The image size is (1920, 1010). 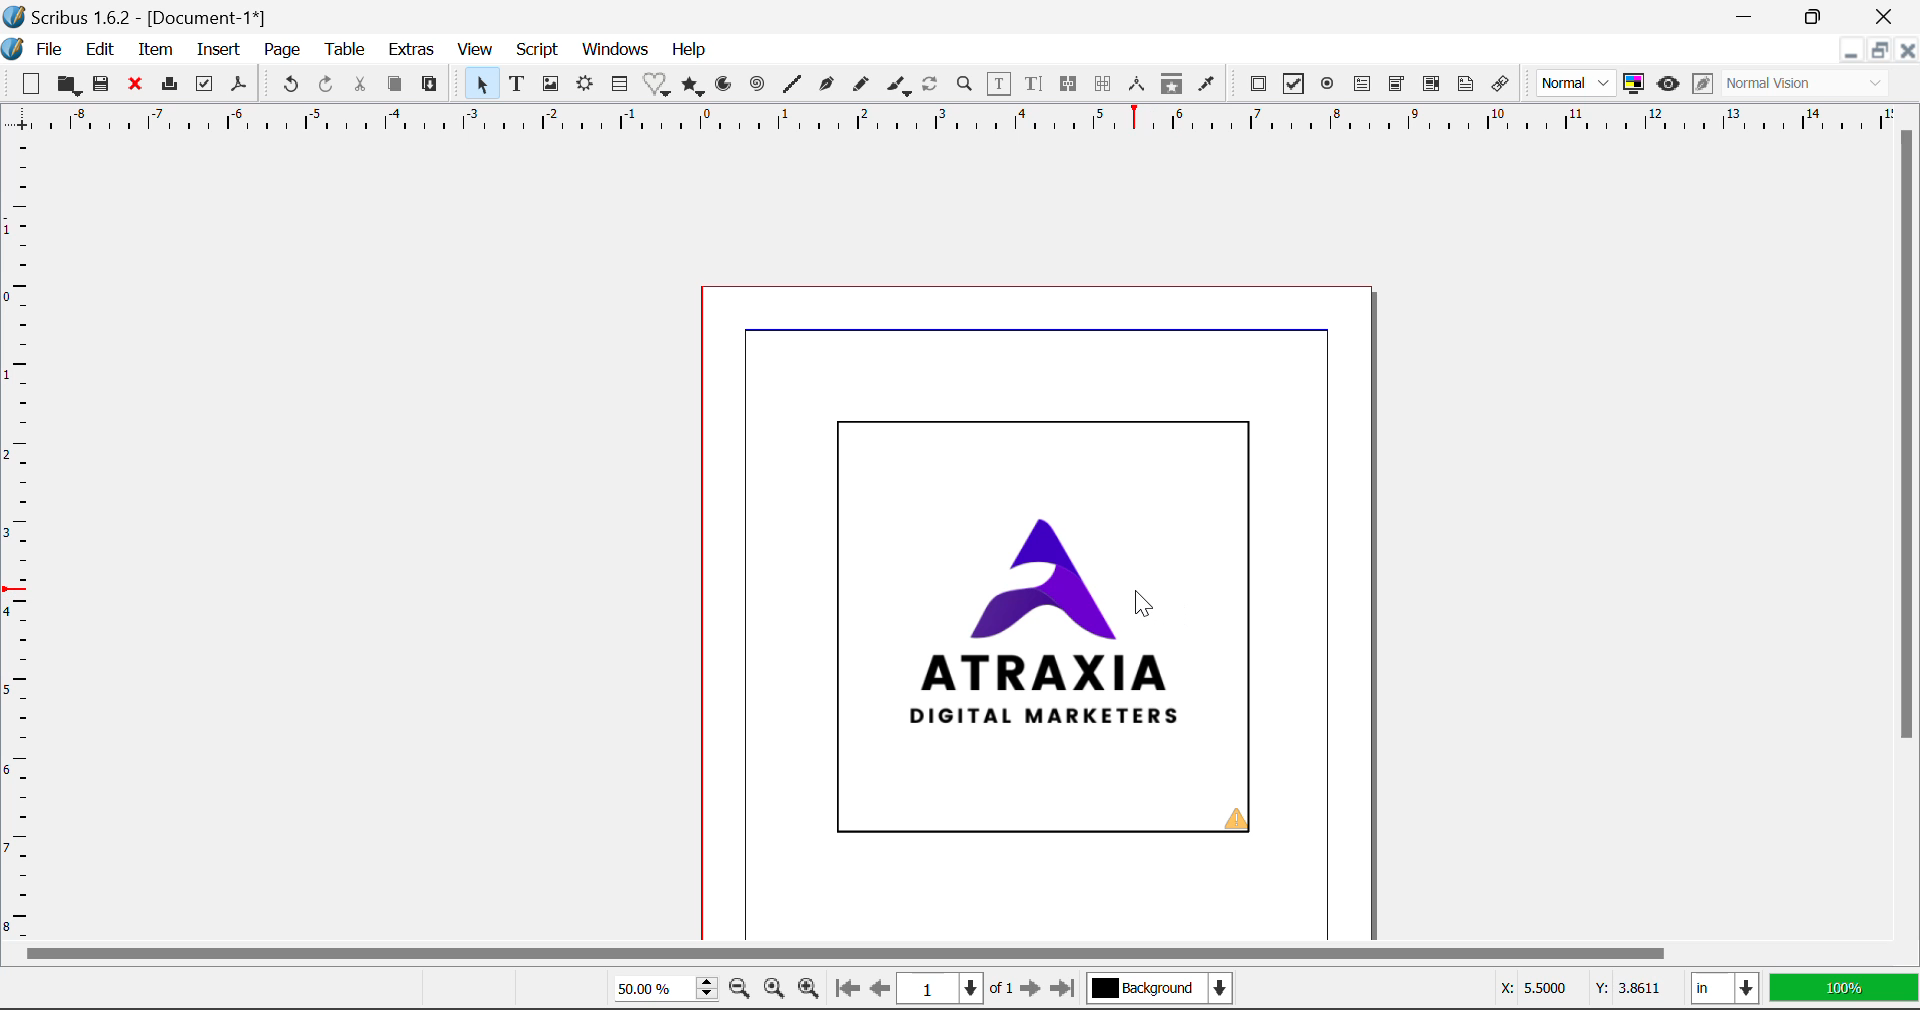 What do you see at coordinates (931, 85) in the screenshot?
I see `Refresh` at bounding box center [931, 85].